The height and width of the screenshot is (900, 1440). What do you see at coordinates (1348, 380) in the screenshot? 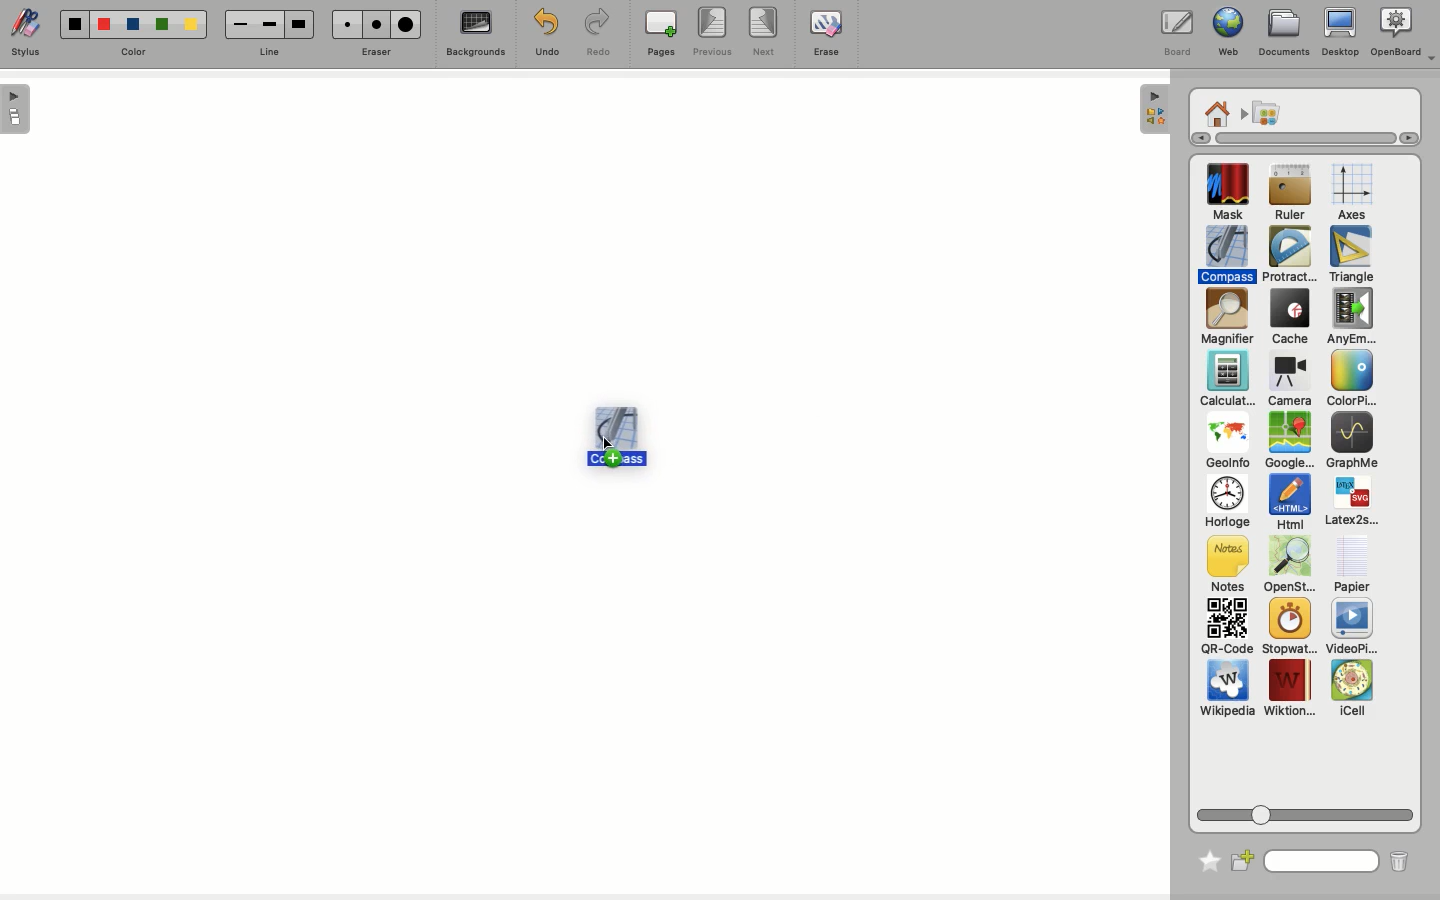
I see `Color` at bounding box center [1348, 380].